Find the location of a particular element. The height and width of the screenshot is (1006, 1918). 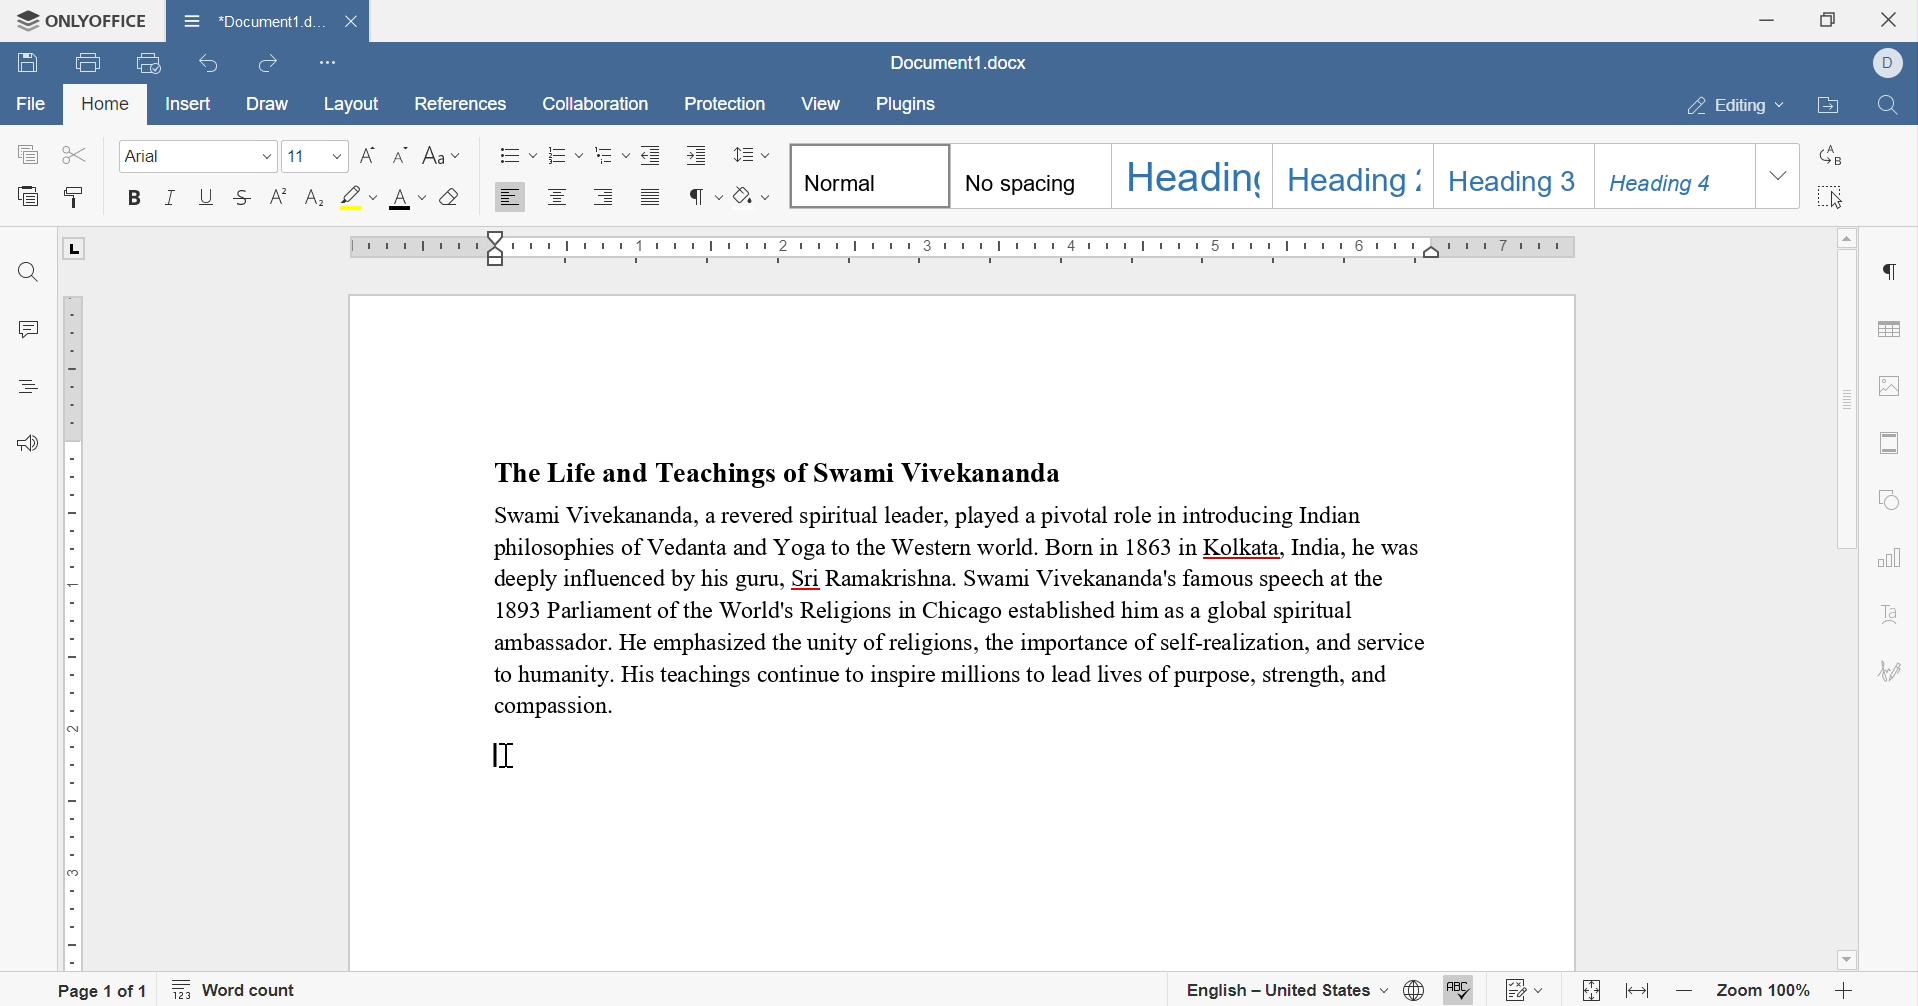

document1.docx is located at coordinates (954, 63).